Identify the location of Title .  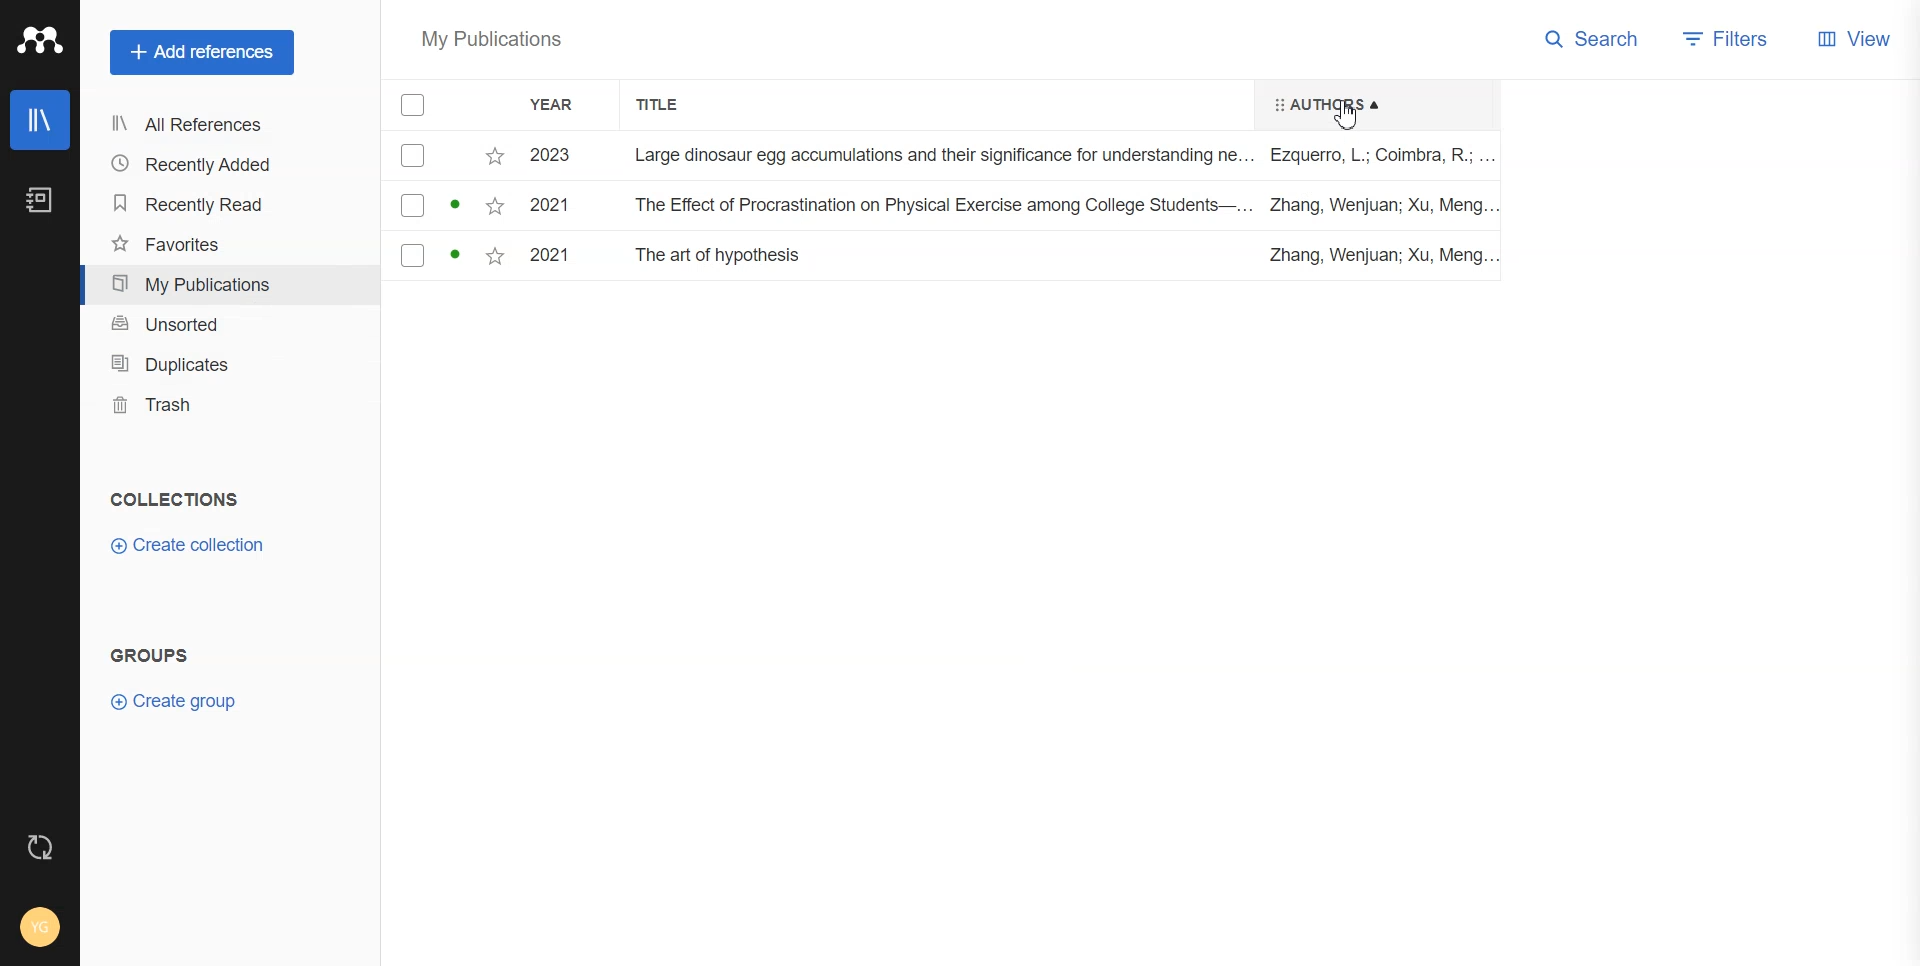
(669, 105).